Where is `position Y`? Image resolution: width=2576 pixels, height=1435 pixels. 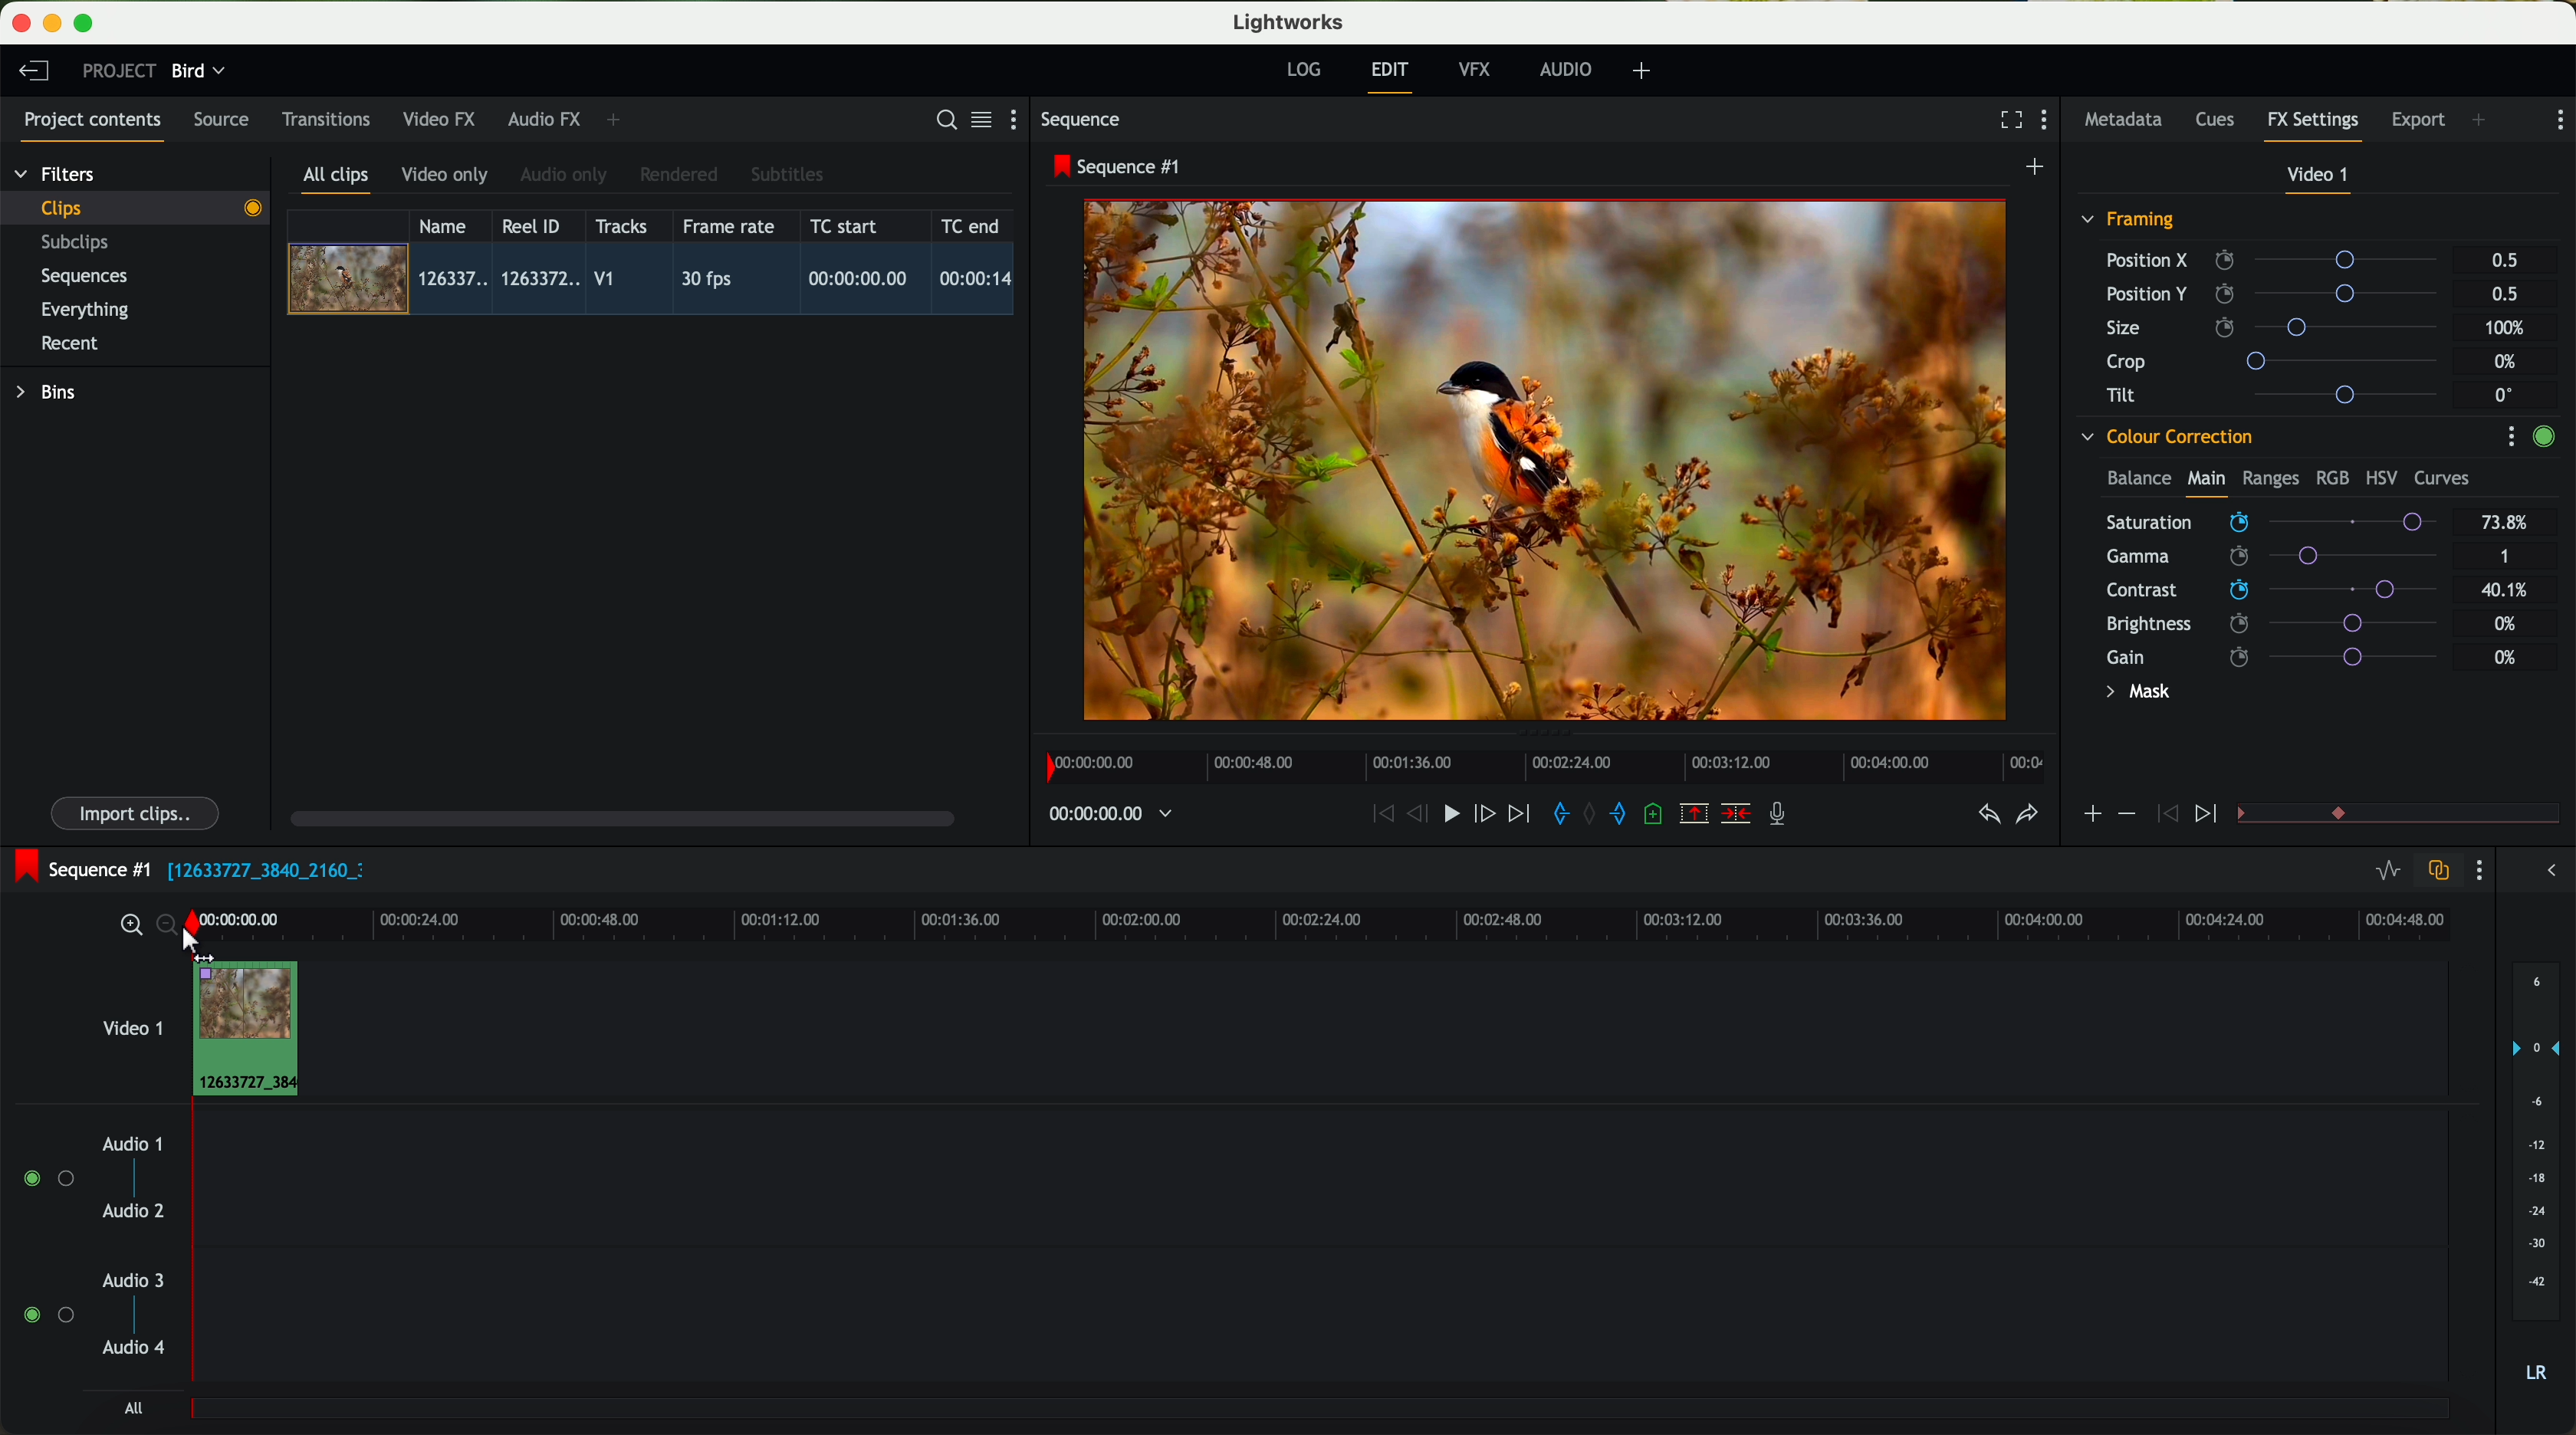 position Y is located at coordinates (2280, 293).